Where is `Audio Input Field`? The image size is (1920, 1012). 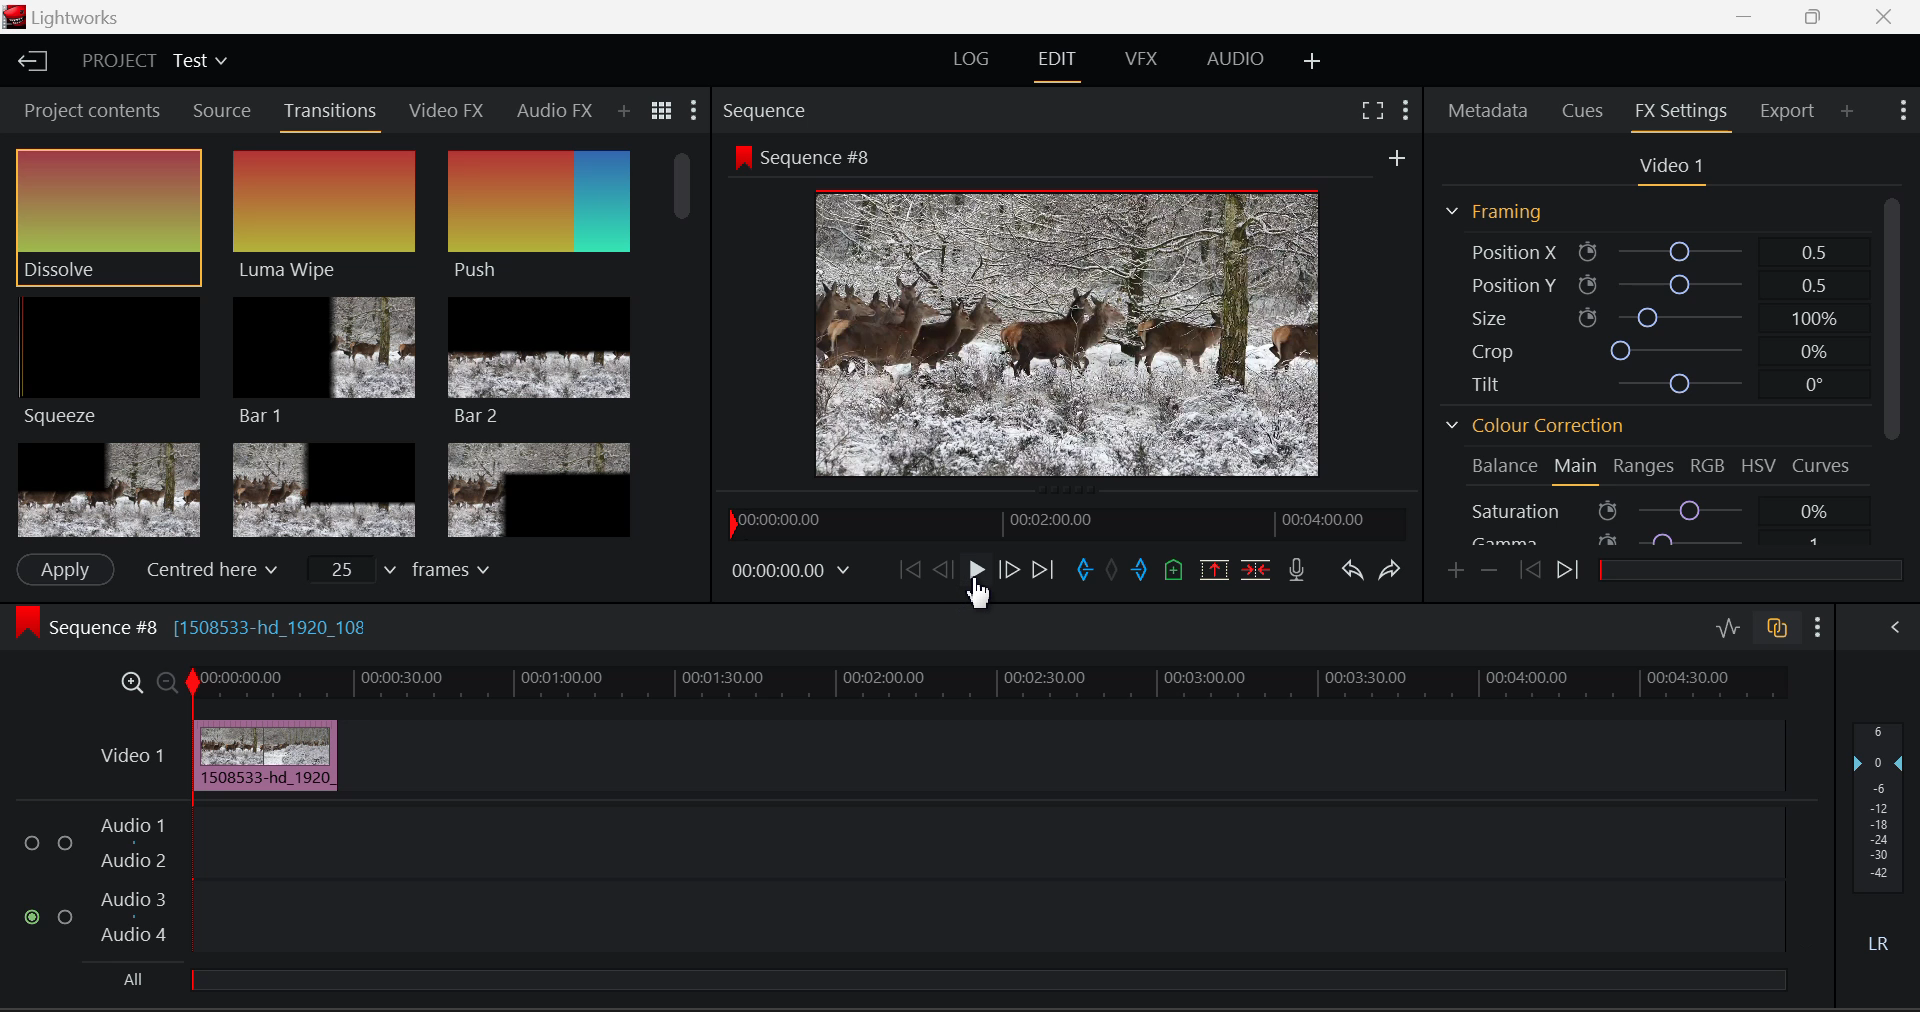
Audio Input Field is located at coordinates (983, 841).